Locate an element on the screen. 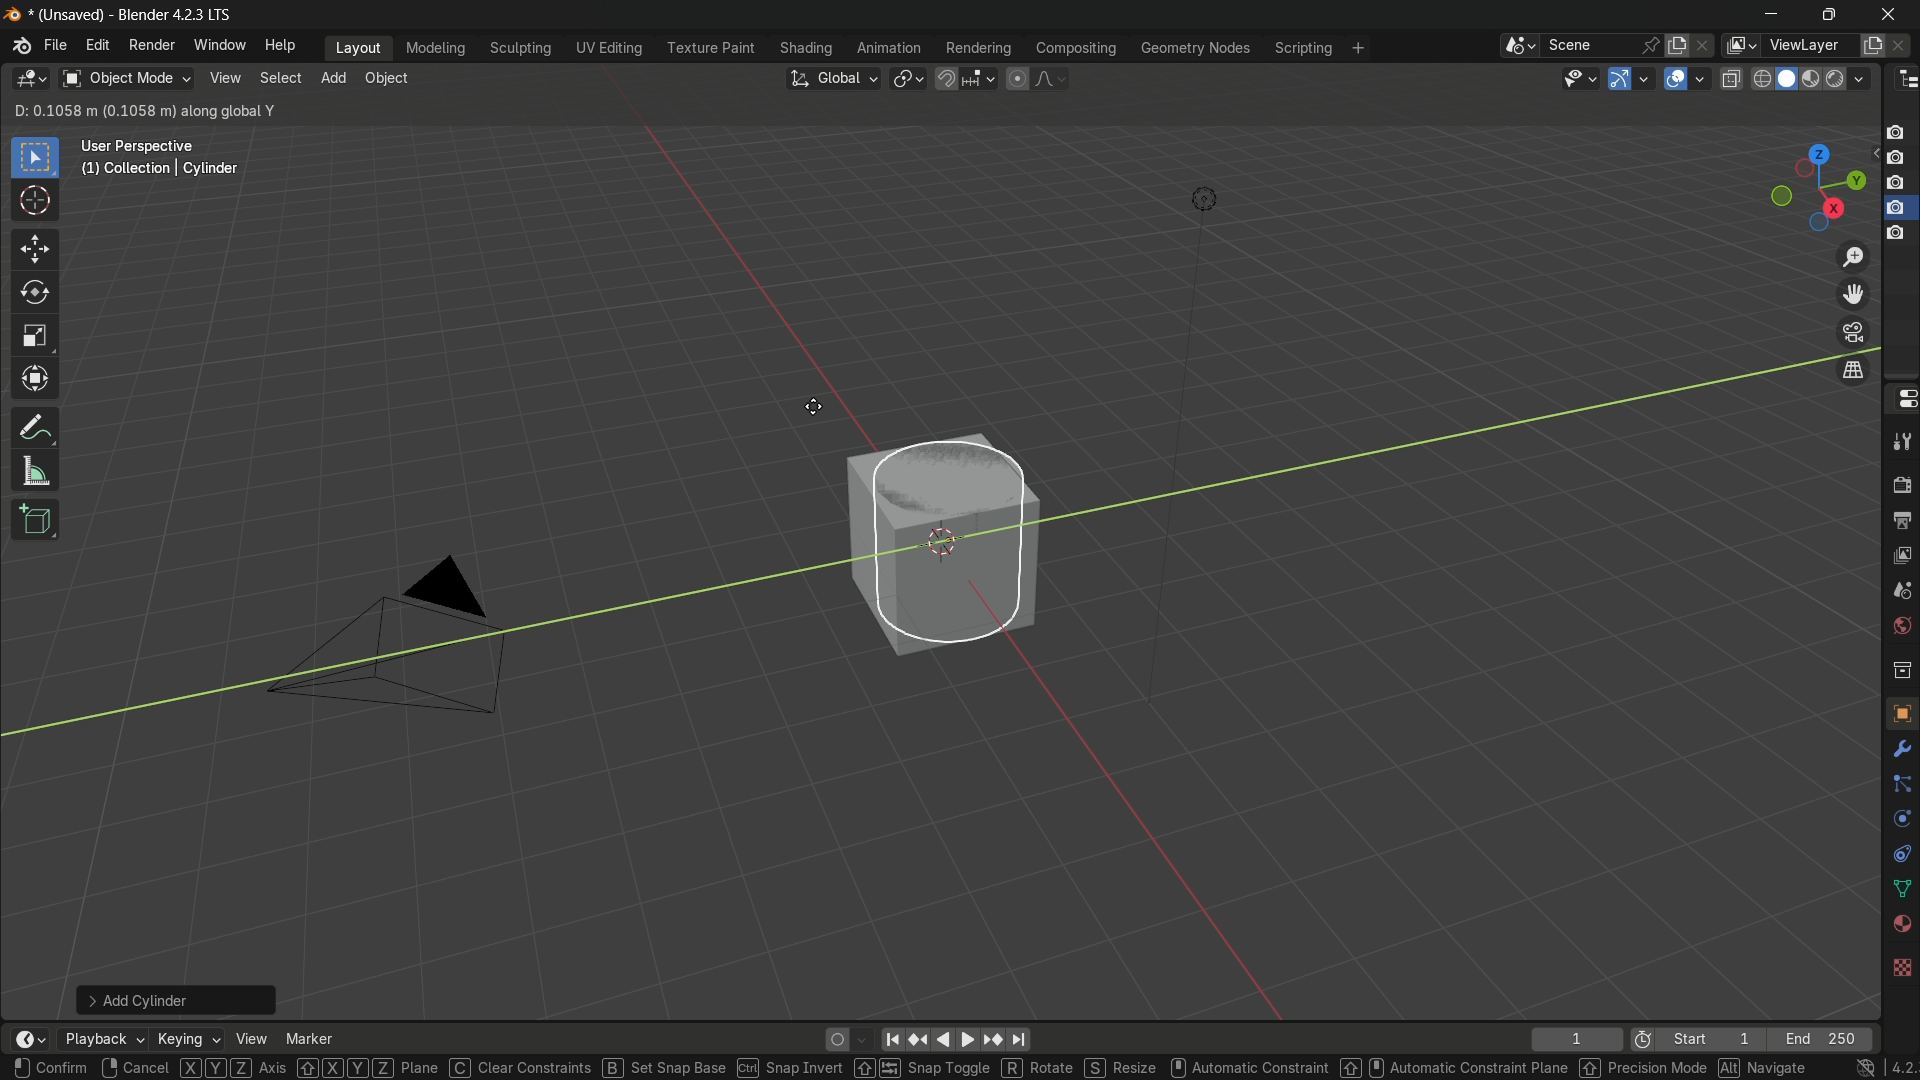  move view layer is located at coordinates (1854, 295).